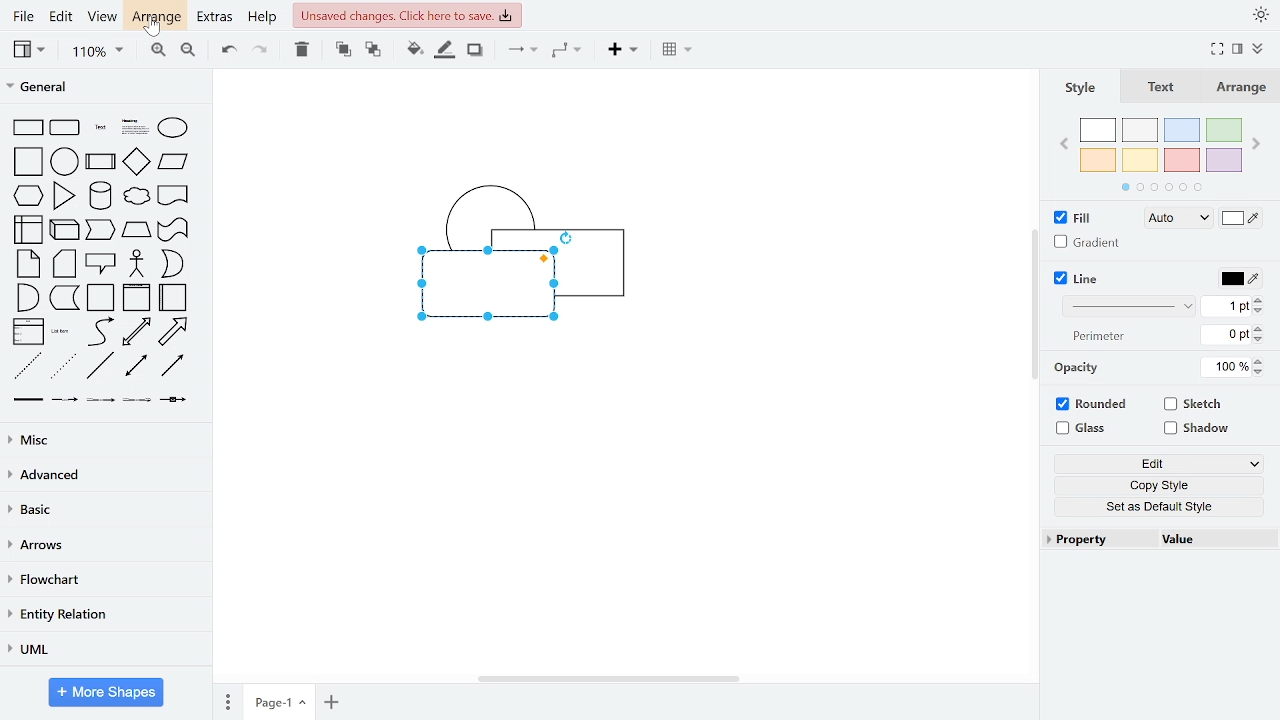 The height and width of the screenshot is (720, 1280). Describe the element at coordinates (60, 332) in the screenshot. I see `list item` at that location.